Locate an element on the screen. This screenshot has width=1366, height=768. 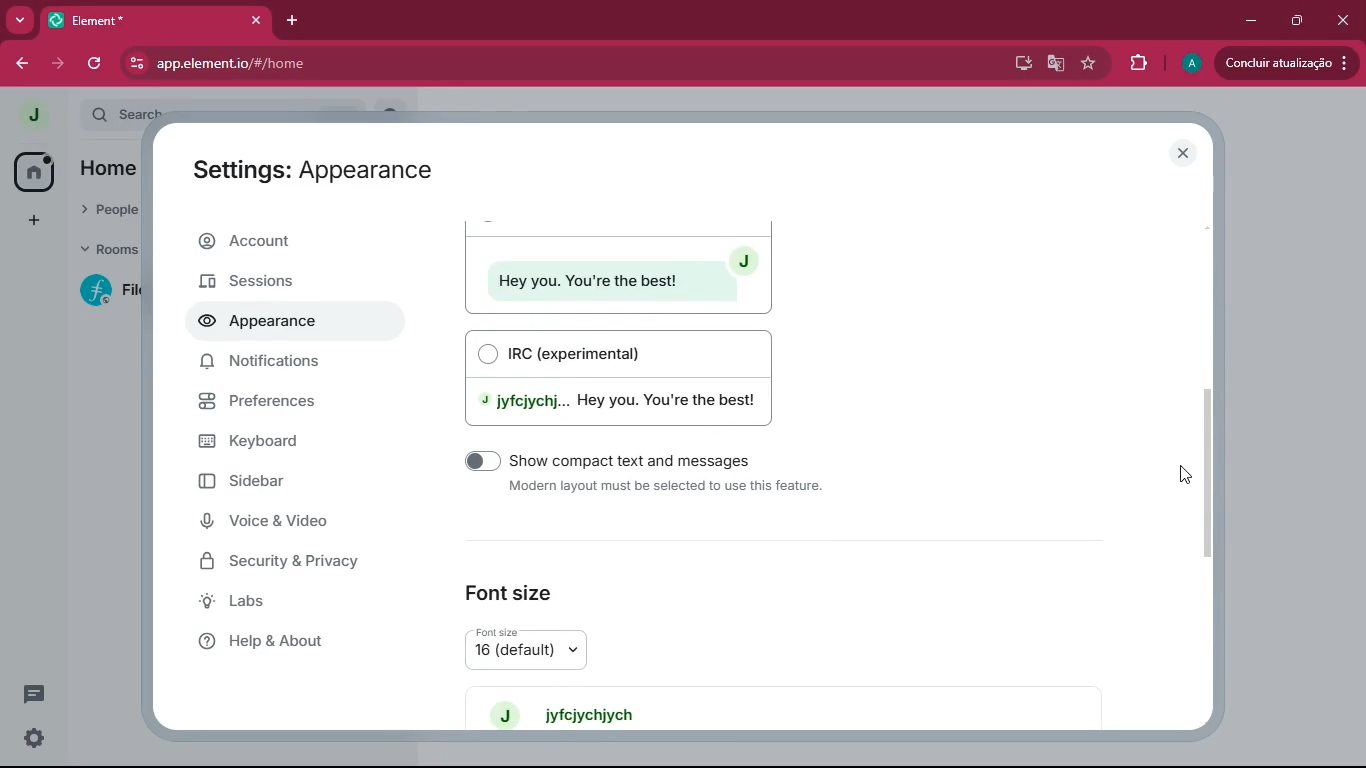
font size is located at coordinates (548, 648).